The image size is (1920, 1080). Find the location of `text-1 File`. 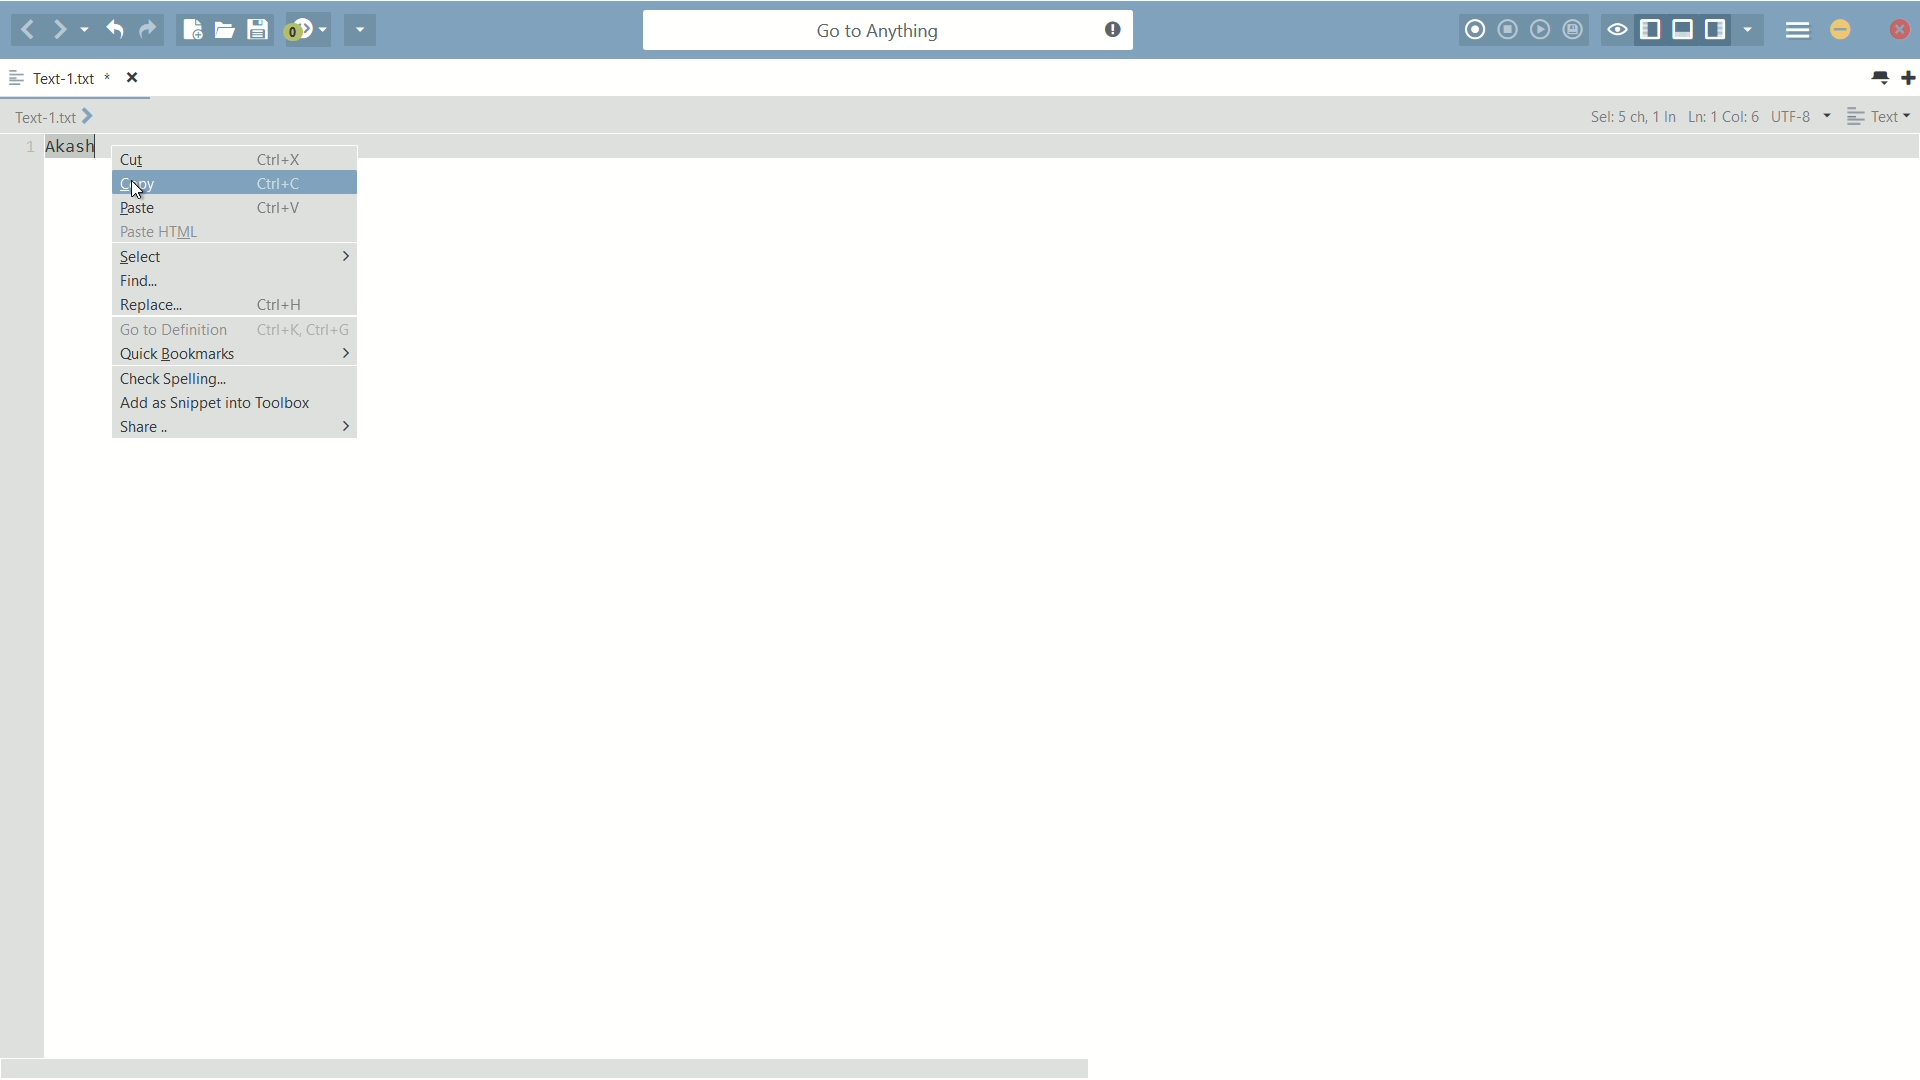

text-1 File is located at coordinates (54, 115).